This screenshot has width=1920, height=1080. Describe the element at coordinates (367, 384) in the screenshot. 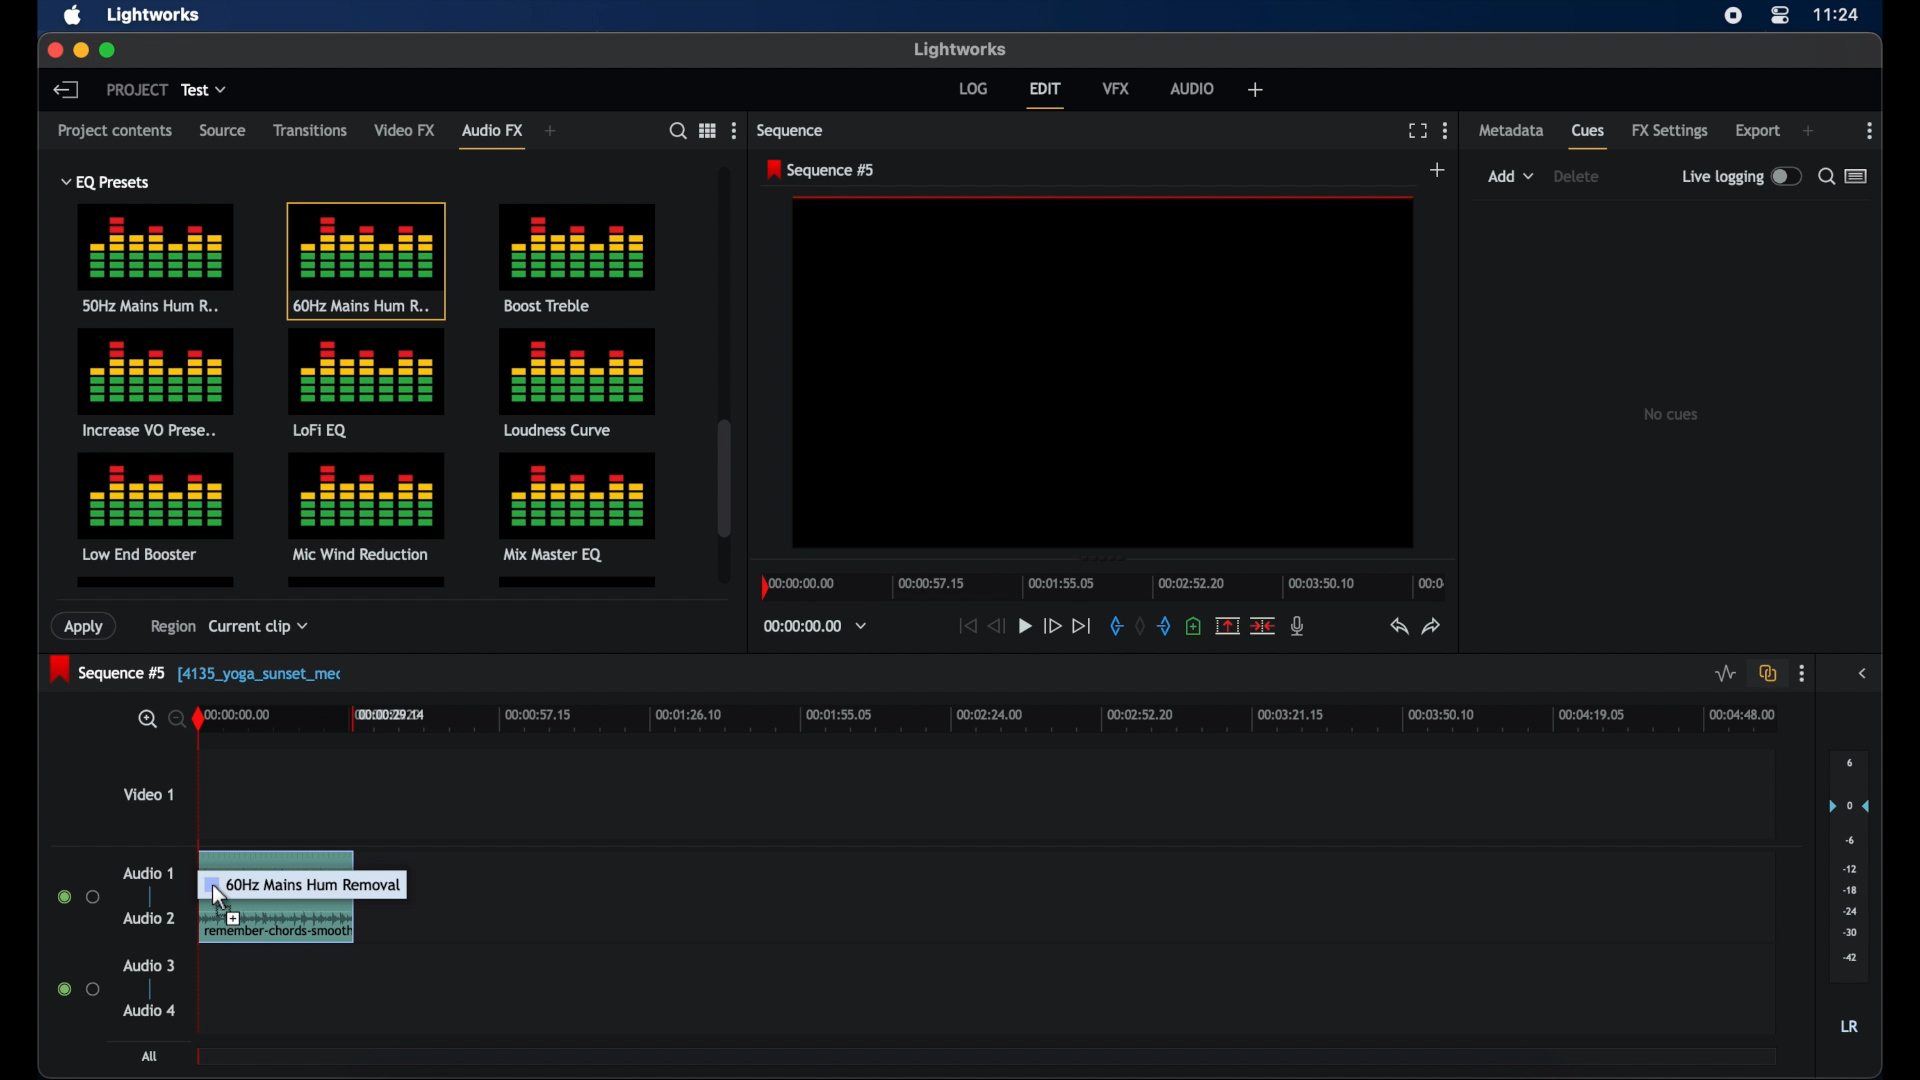

I see `lofi eq` at that location.